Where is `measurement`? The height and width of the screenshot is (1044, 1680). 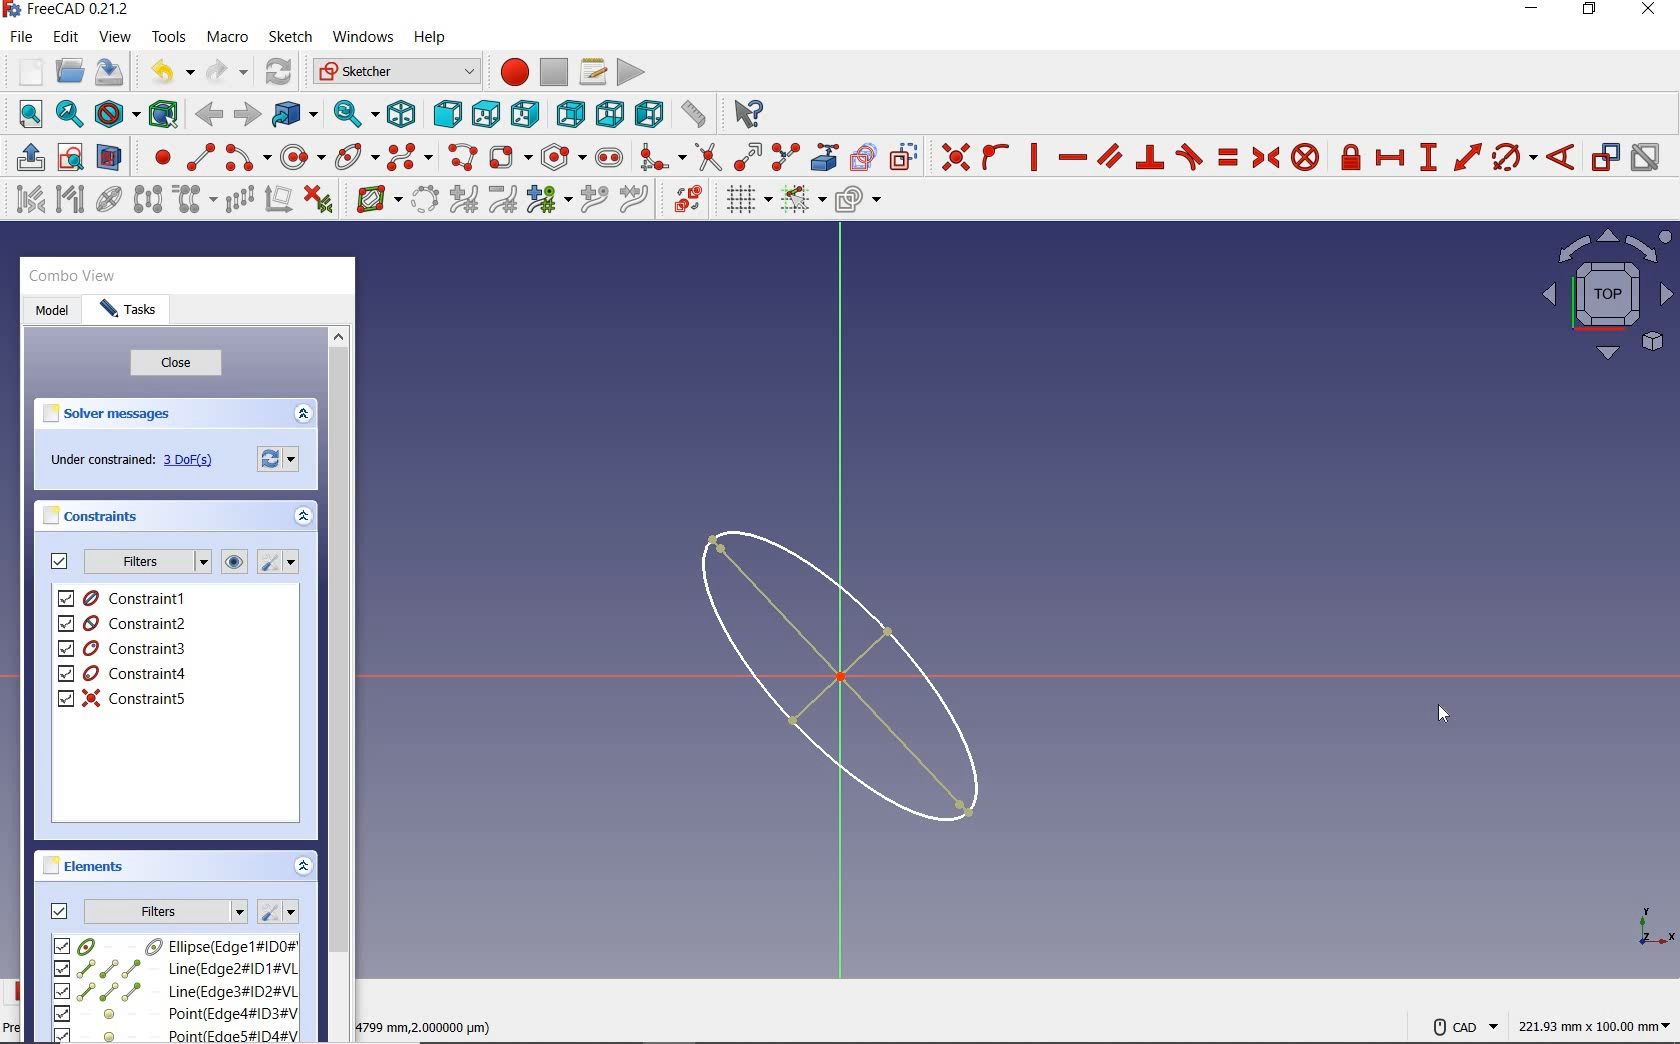 measurement is located at coordinates (1596, 1023).